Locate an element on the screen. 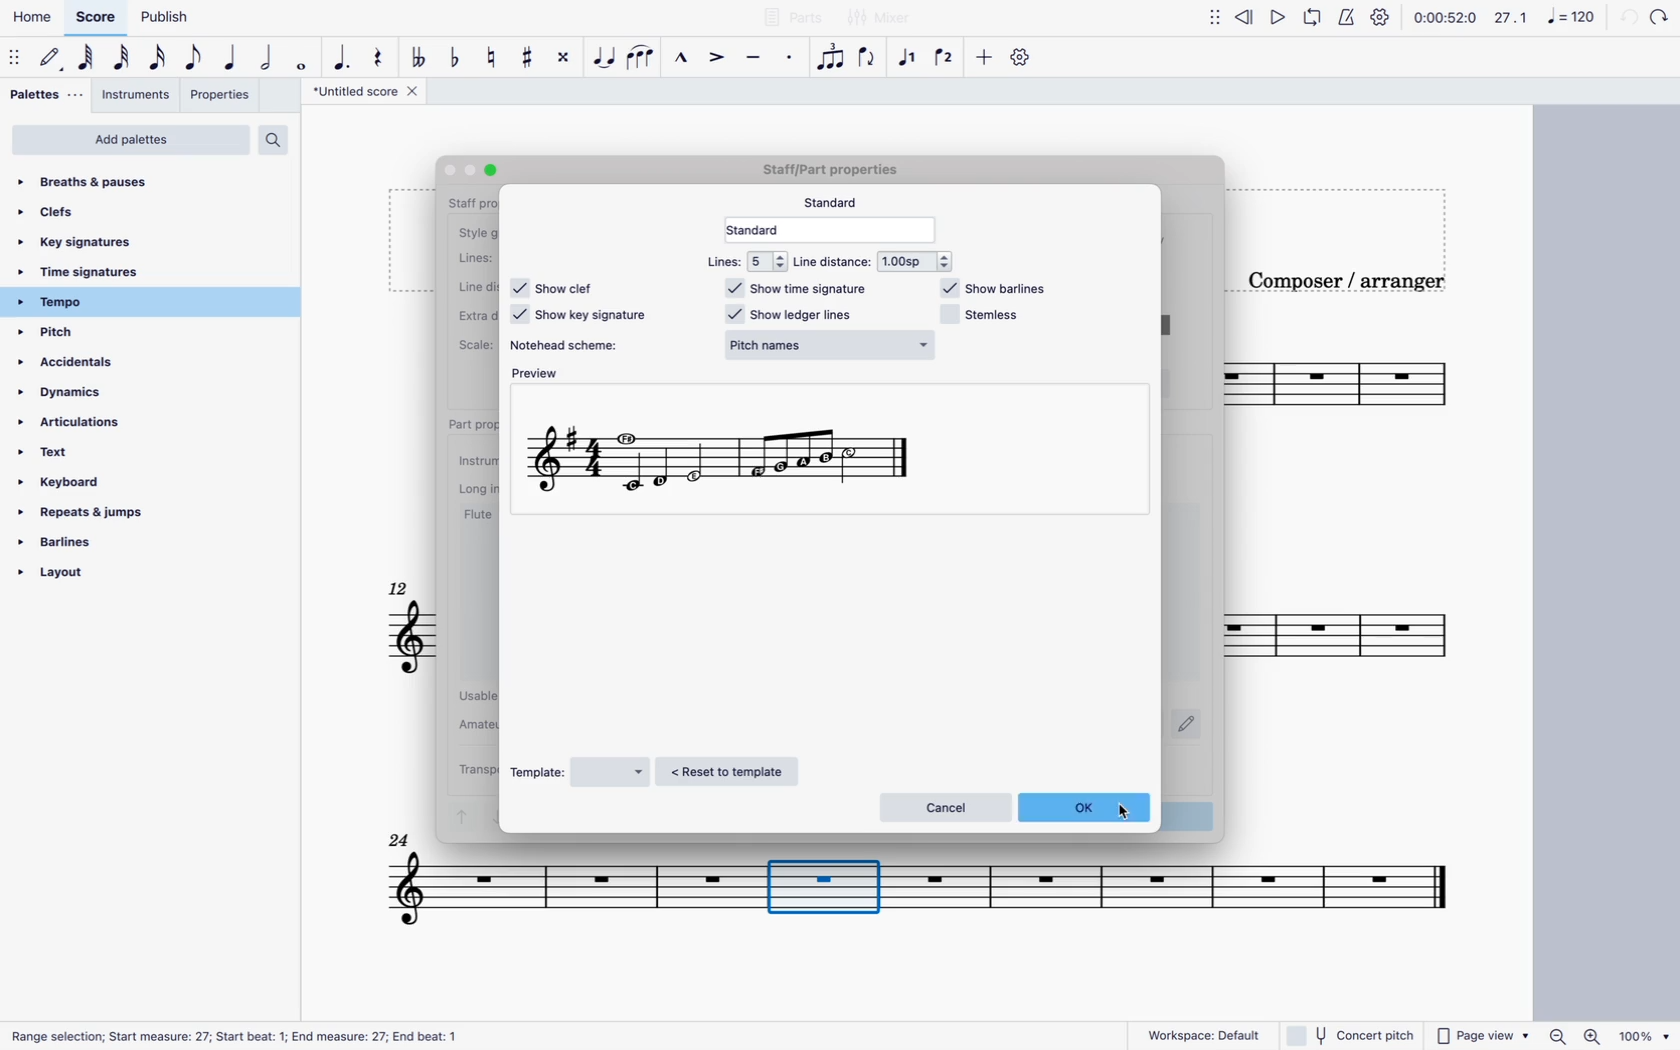 This screenshot has width=1680, height=1050. flip direction is located at coordinates (870, 58).